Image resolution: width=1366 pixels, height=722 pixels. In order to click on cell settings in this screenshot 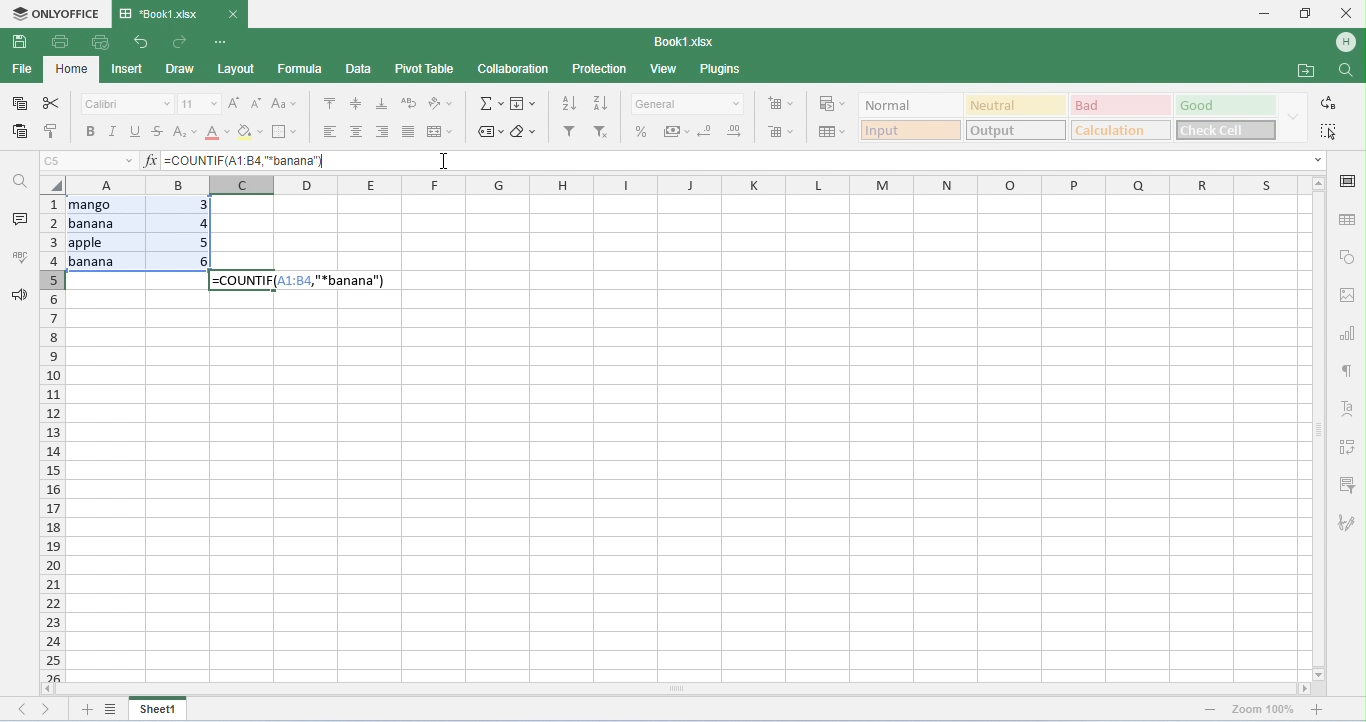, I will do `click(1347, 180)`.